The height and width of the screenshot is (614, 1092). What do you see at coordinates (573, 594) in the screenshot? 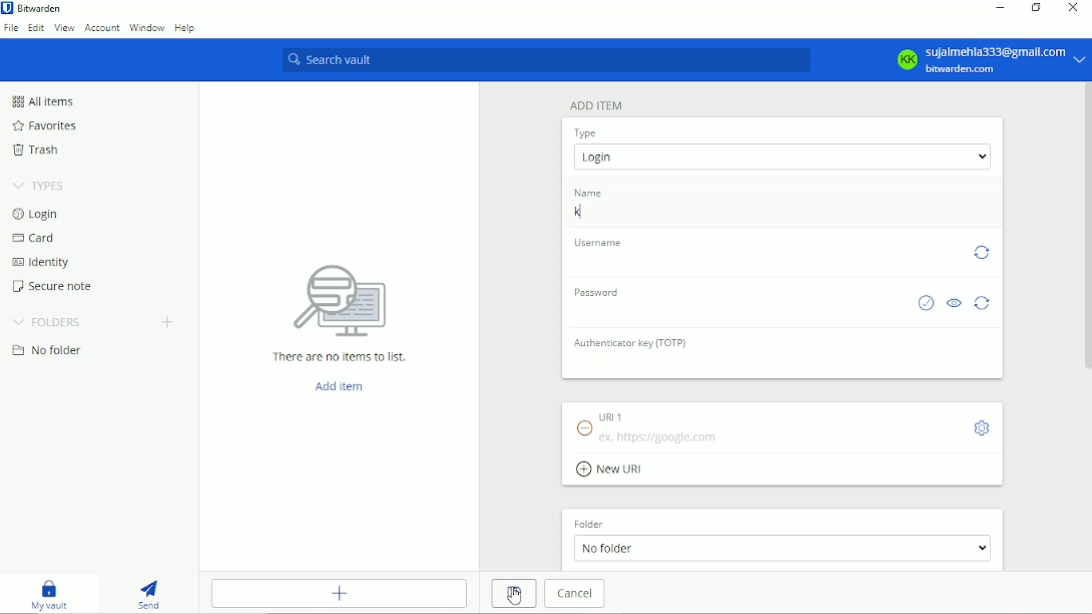
I see `Cancel` at bounding box center [573, 594].